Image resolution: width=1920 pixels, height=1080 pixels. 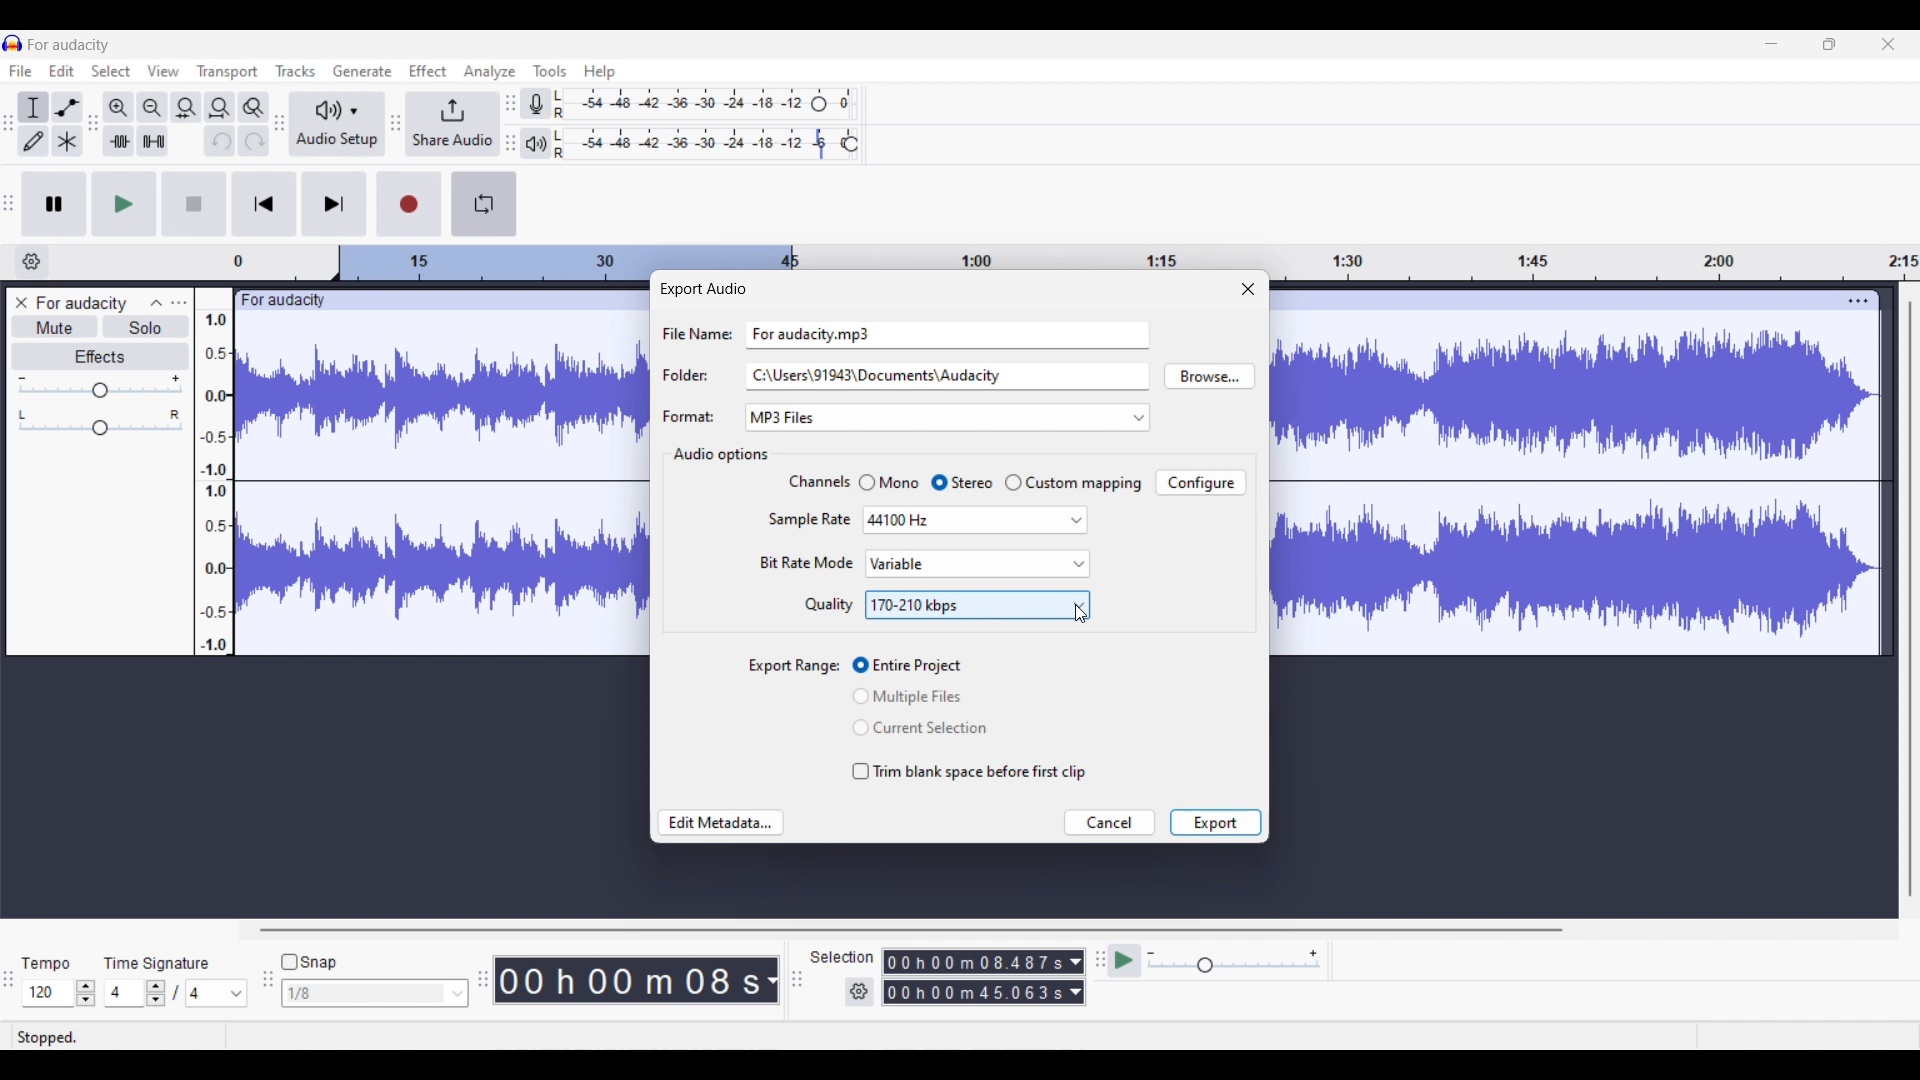 What do you see at coordinates (785, 418) in the screenshot?
I see `Format changed to selection` at bounding box center [785, 418].